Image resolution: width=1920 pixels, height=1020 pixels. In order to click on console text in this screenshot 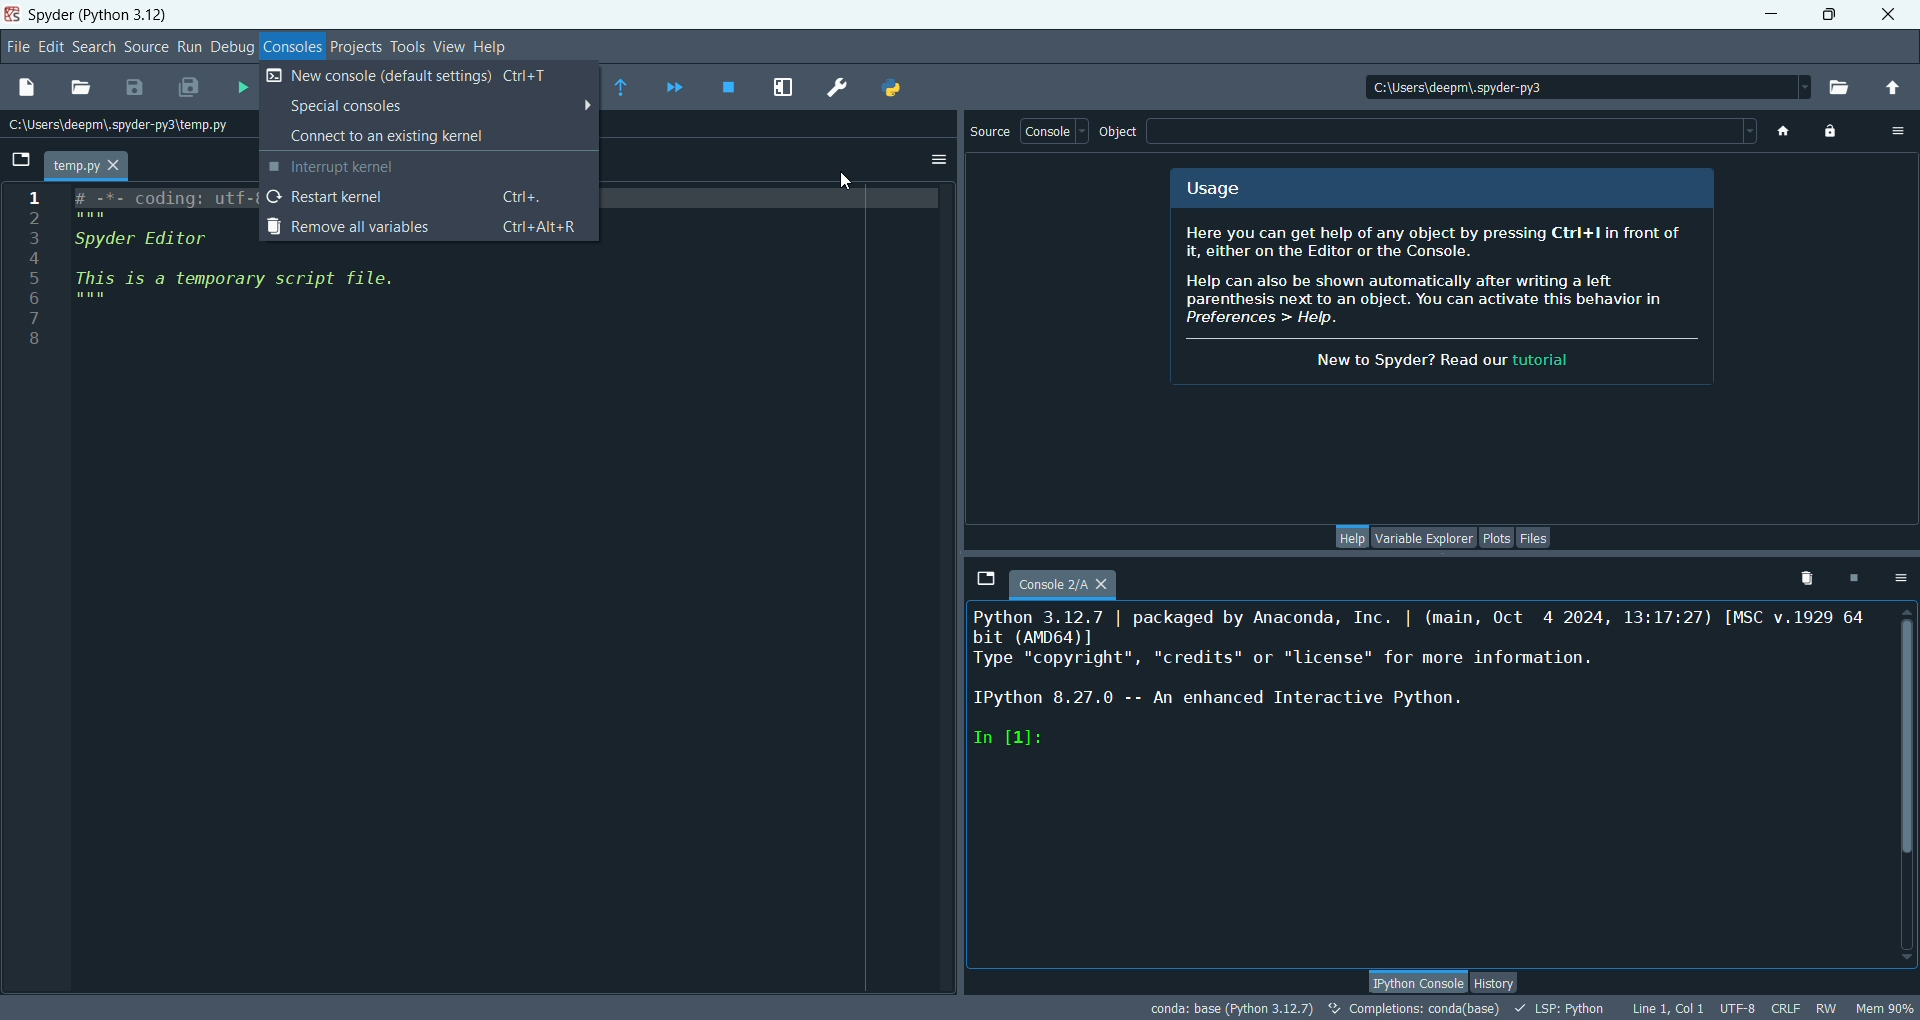, I will do `click(1418, 689)`.